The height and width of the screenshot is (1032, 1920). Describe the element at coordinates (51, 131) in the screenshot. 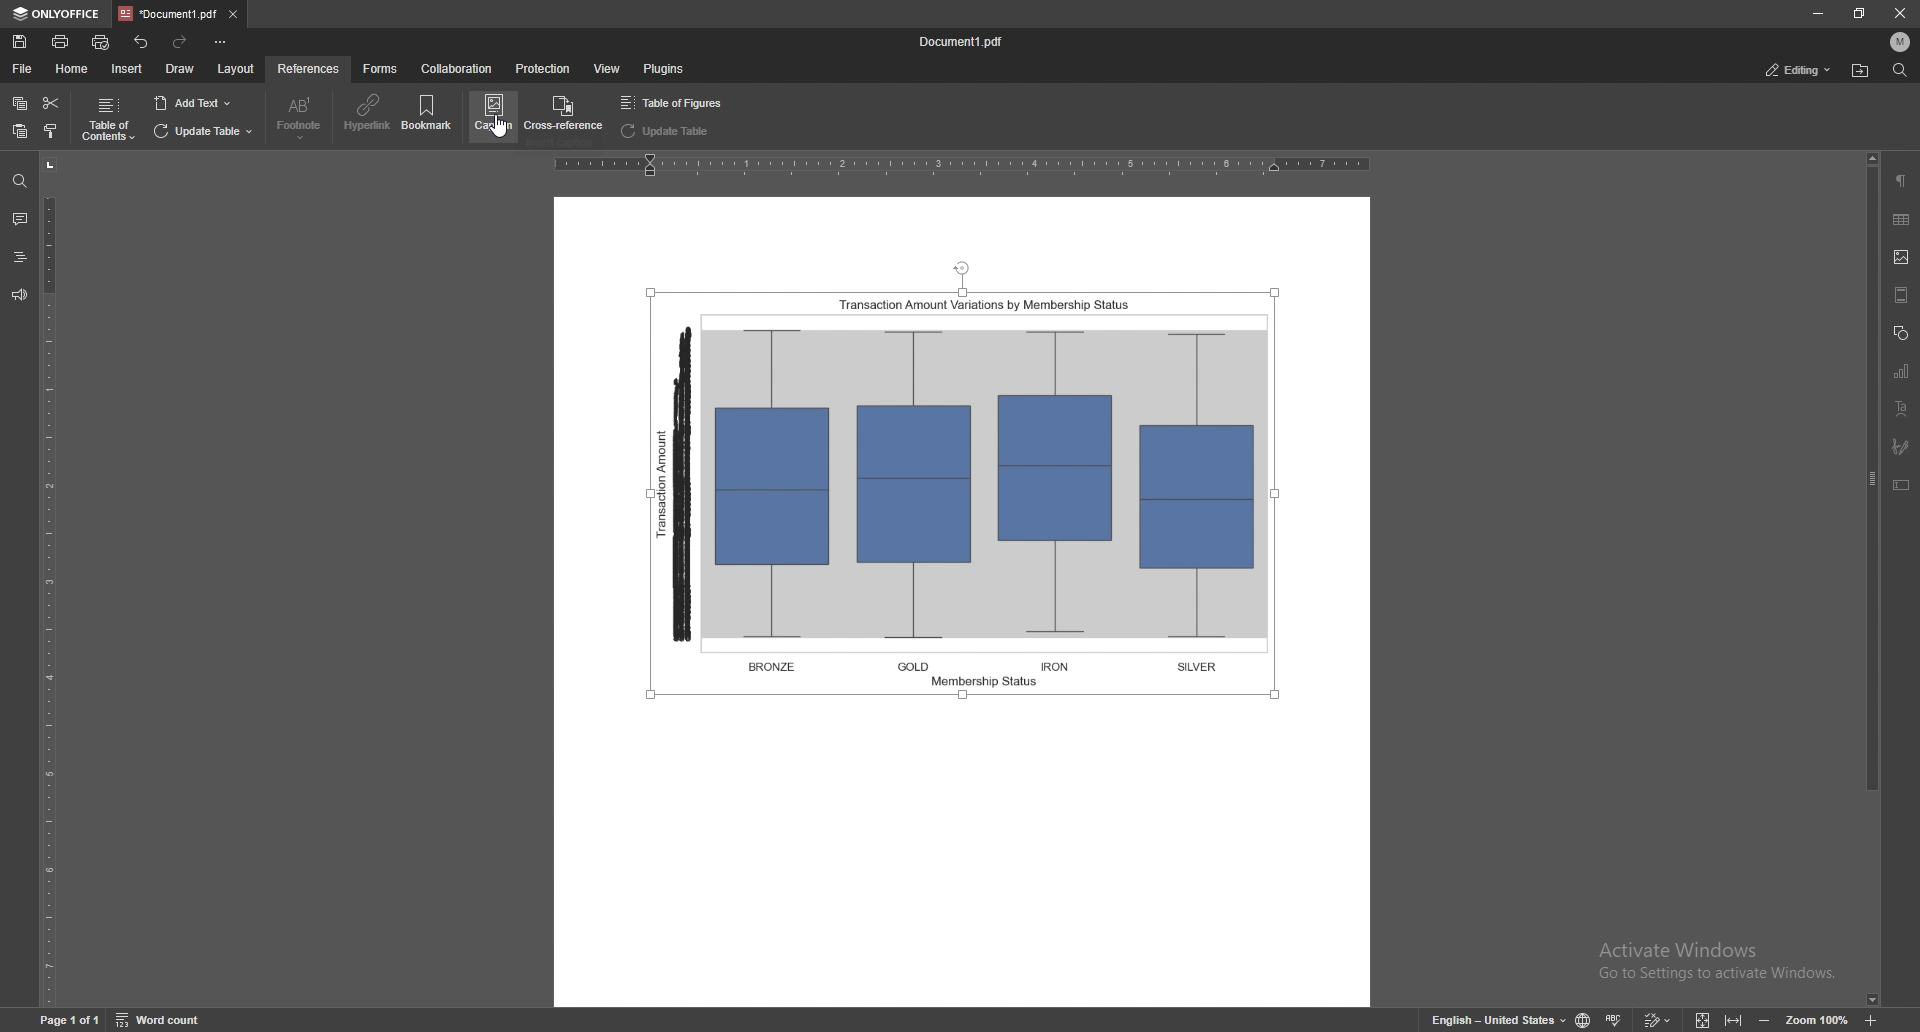

I see `copy style` at that location.